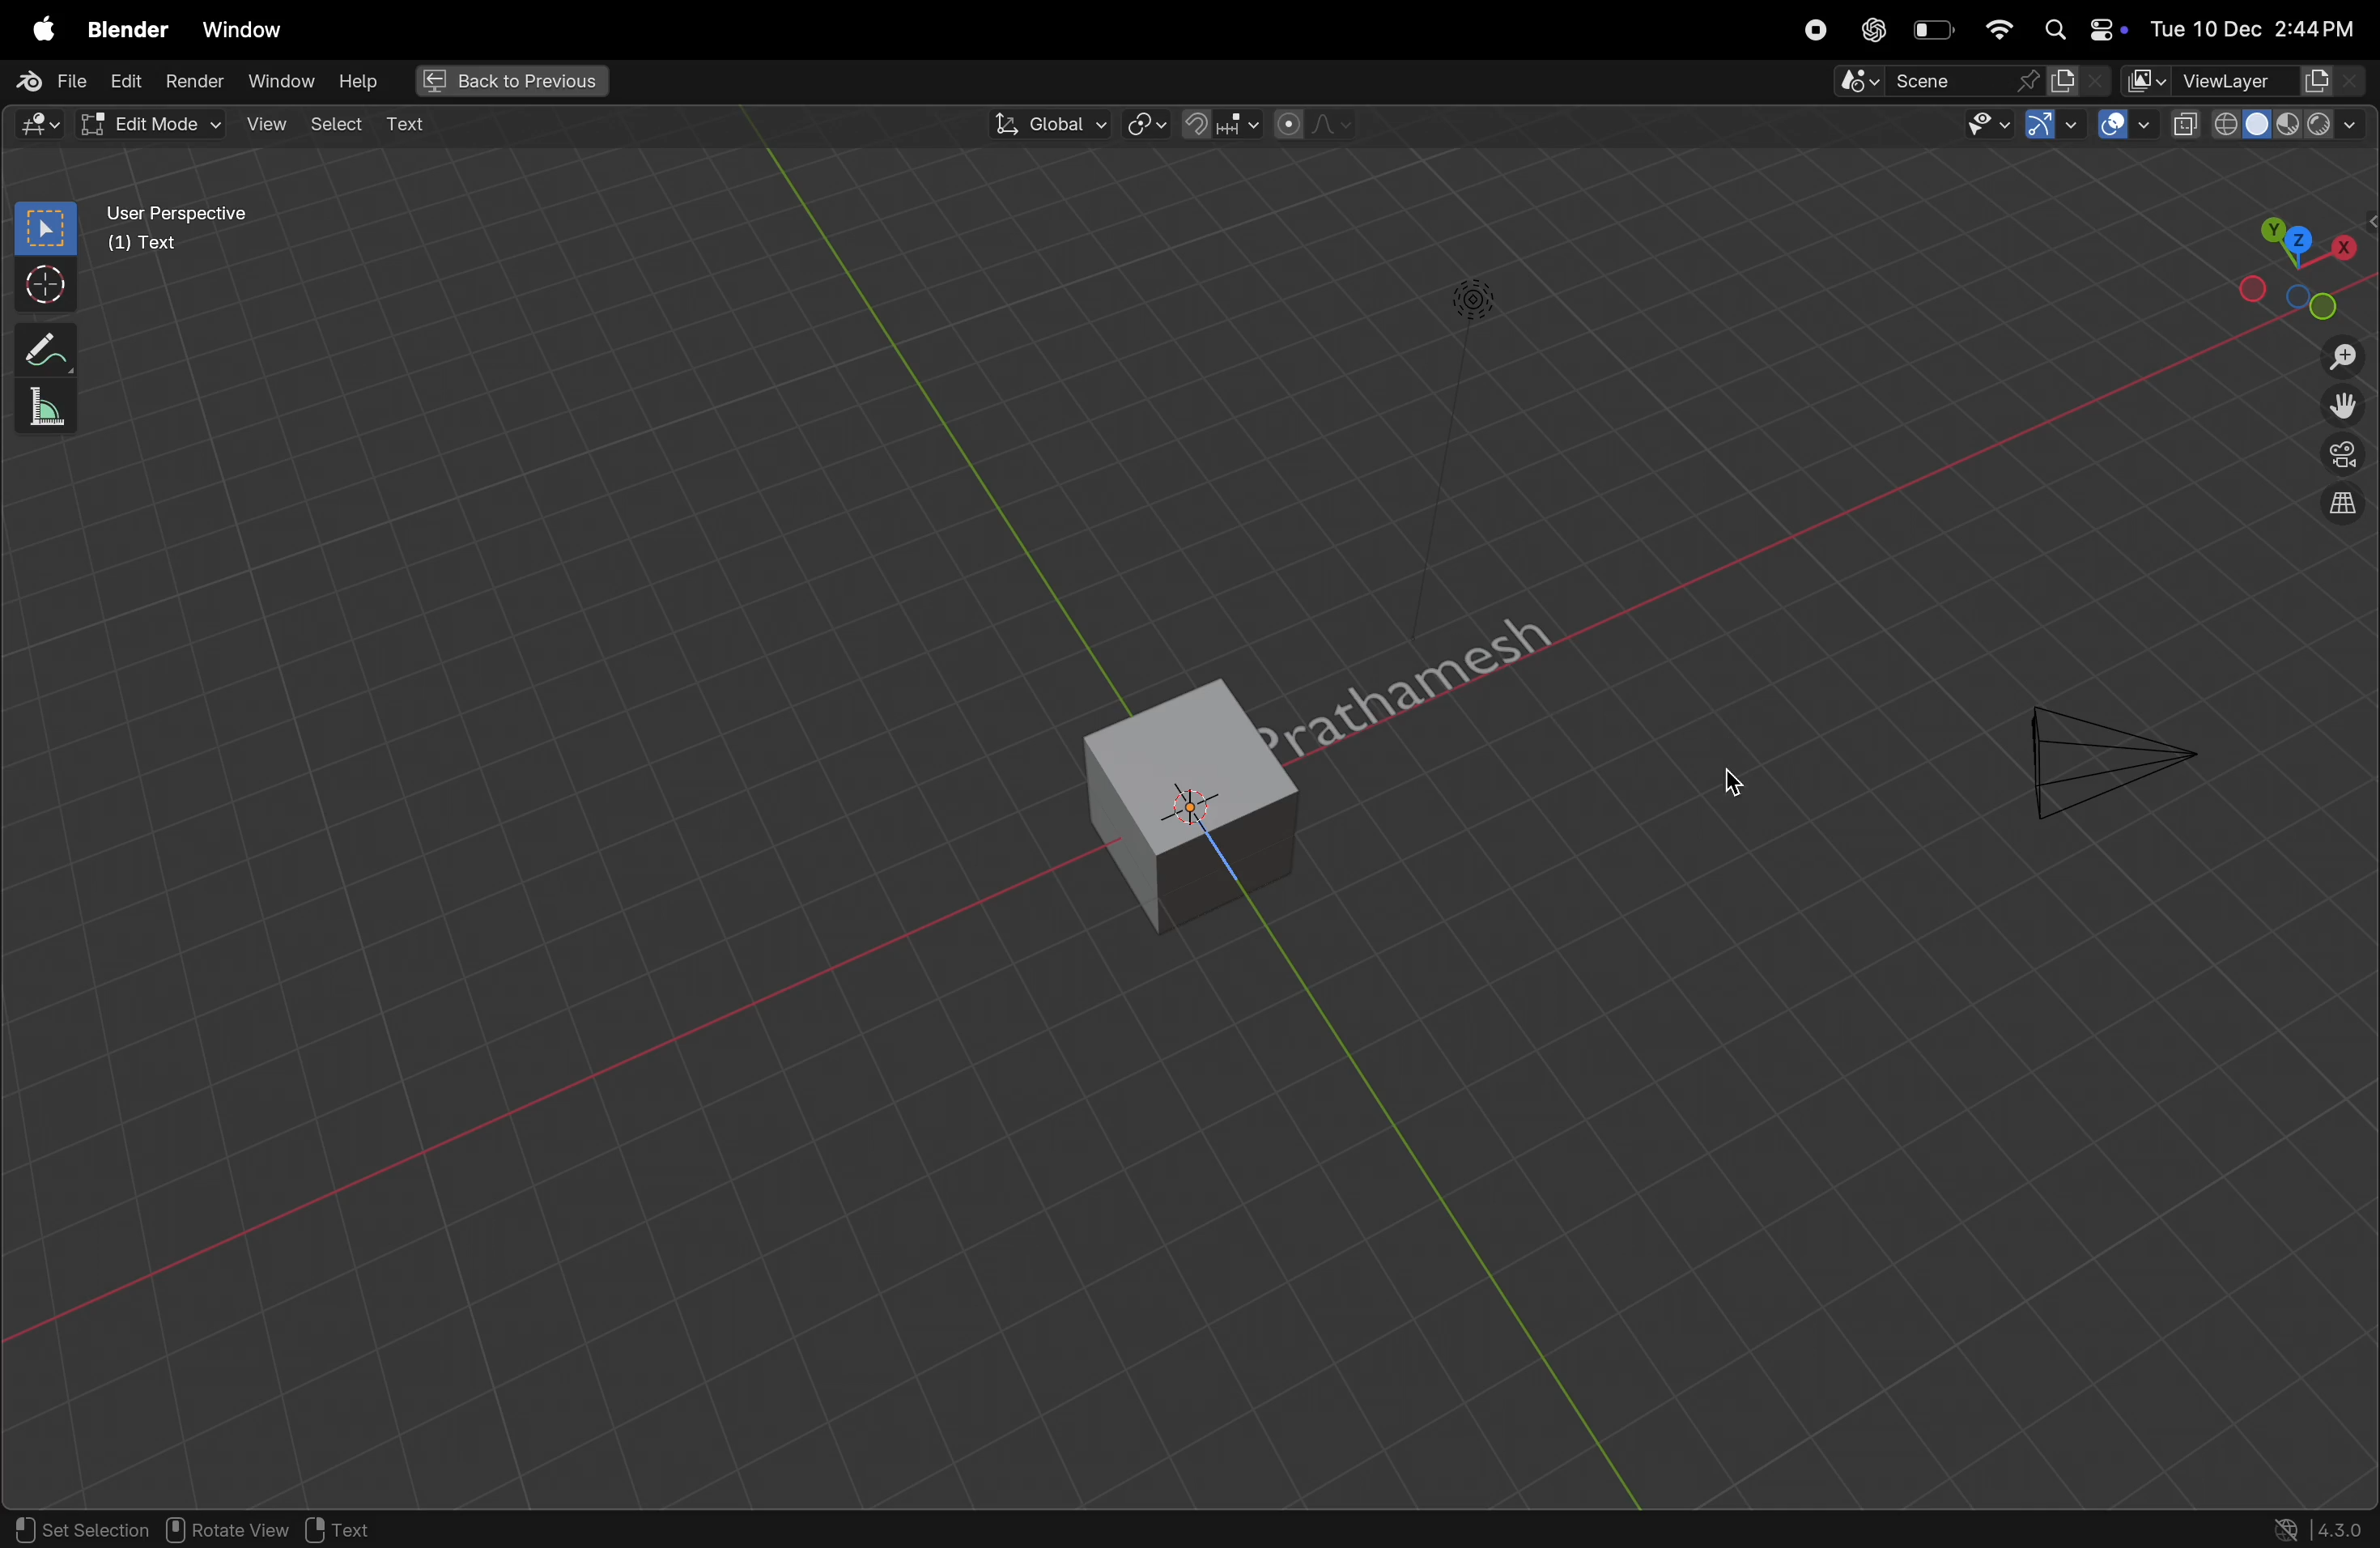  Describe the element at coordinates (227, 1530) in the screenshot. I see `Pan view` at that location.